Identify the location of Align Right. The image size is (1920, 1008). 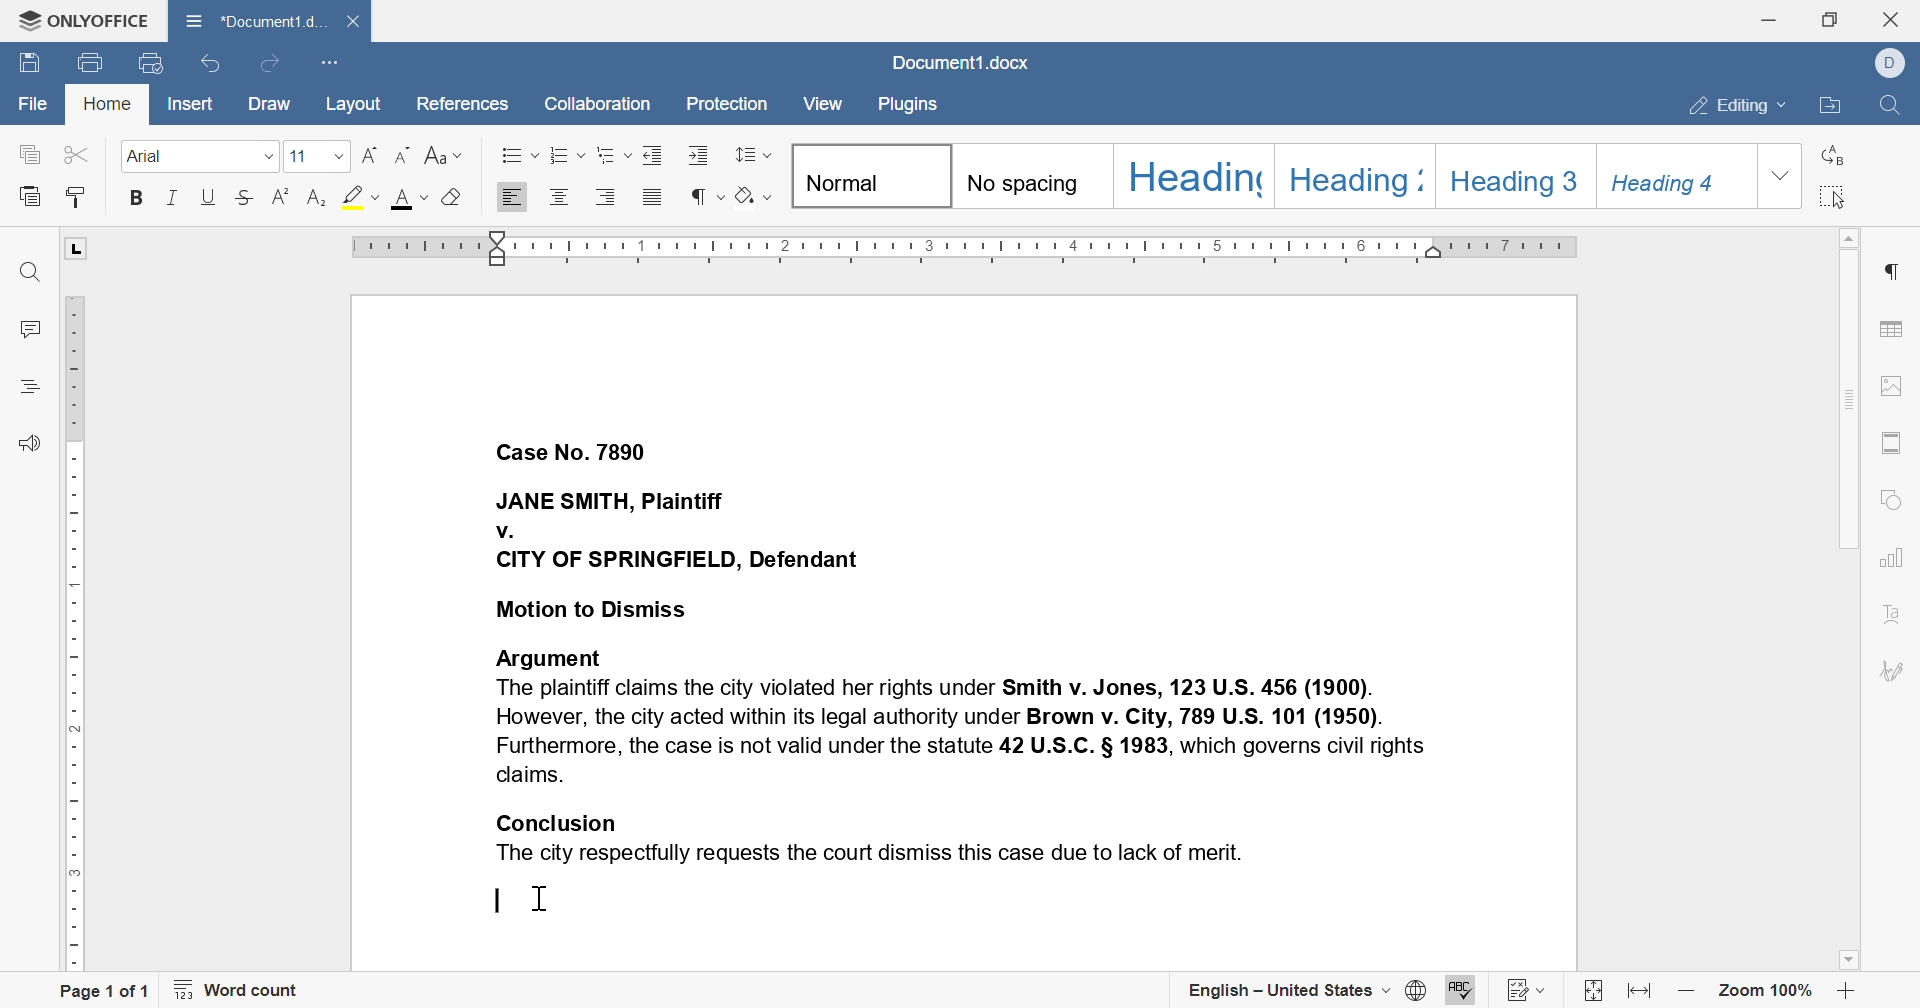
(513, 197).